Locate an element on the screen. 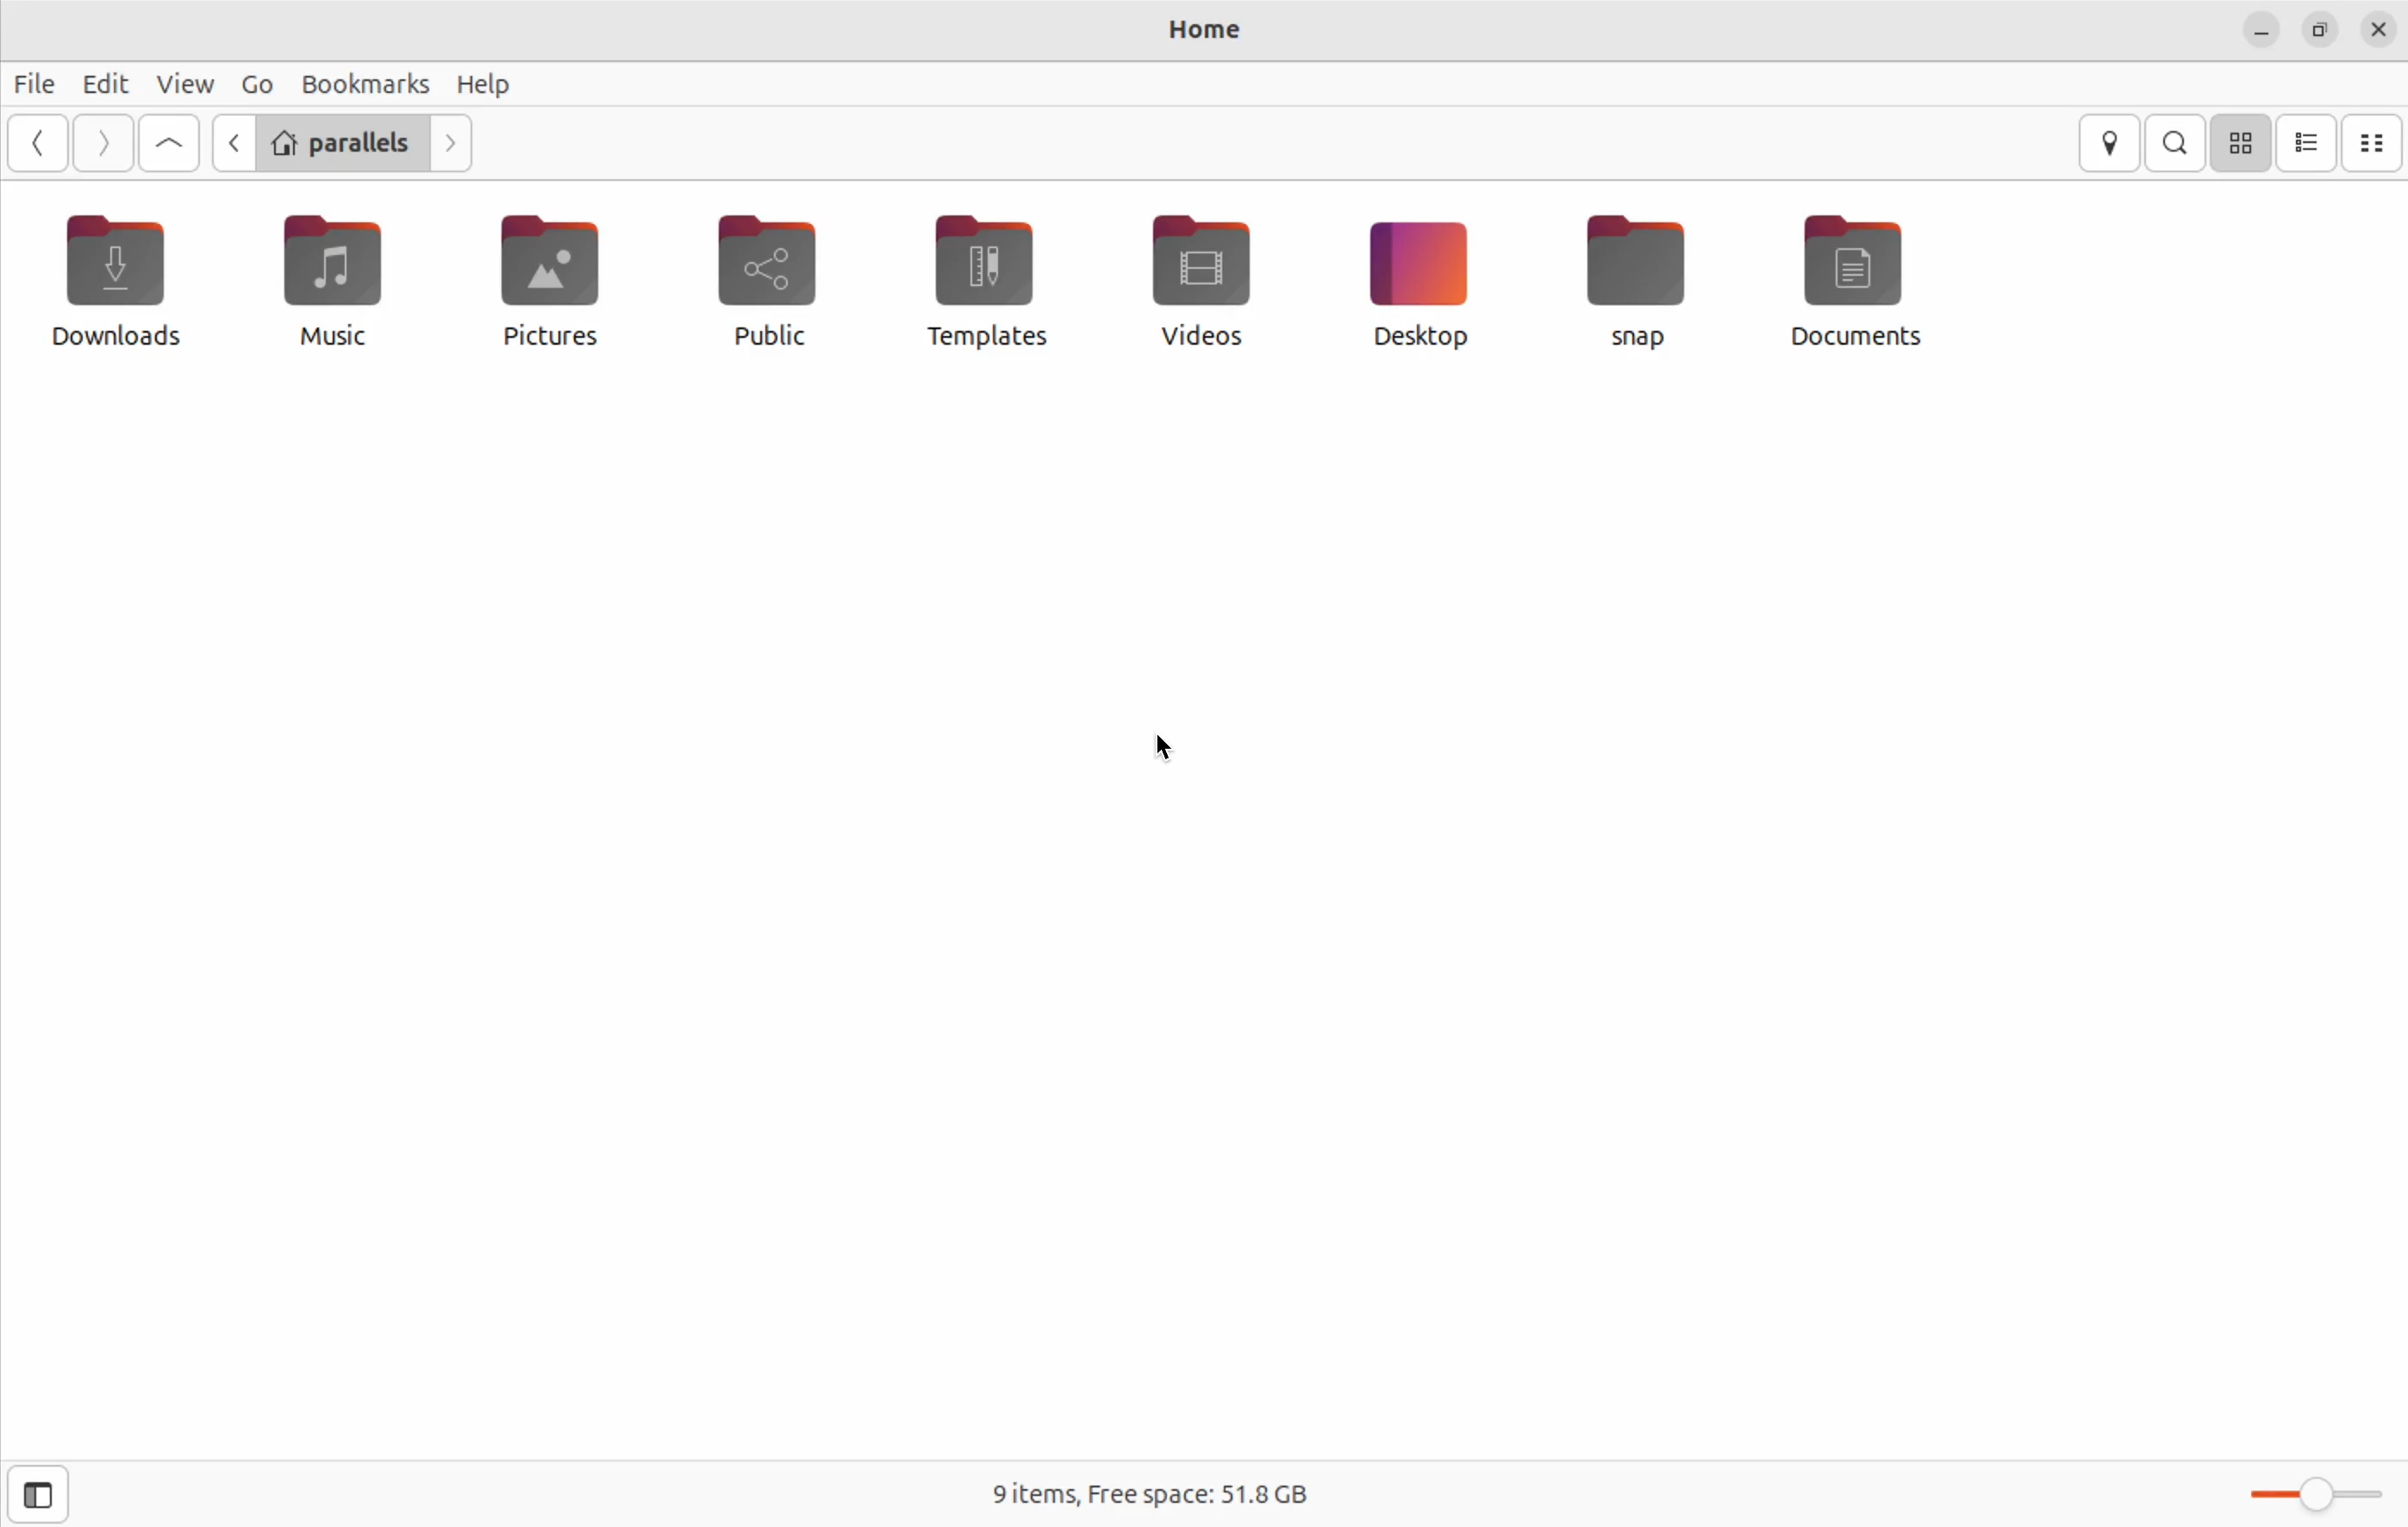  icon view is located at coordinates (2243, 144).